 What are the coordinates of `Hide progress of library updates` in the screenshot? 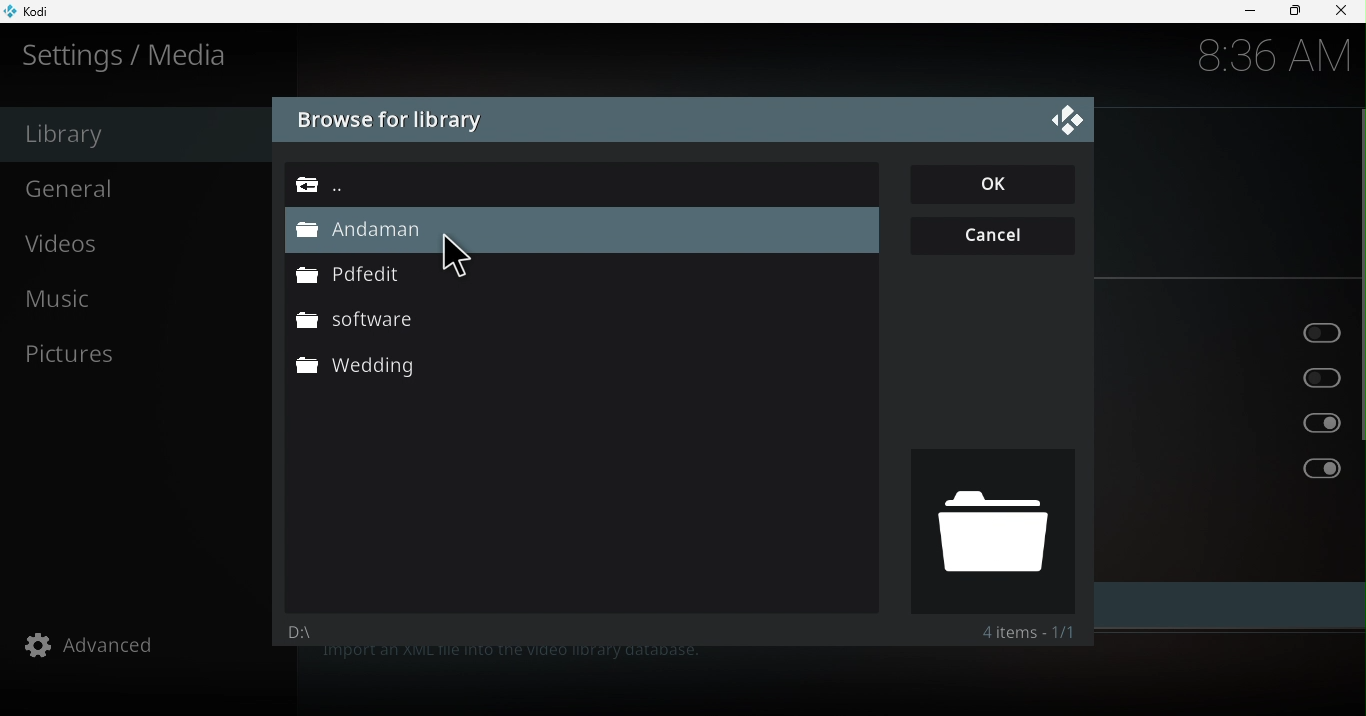 It's located at (1233, 376).